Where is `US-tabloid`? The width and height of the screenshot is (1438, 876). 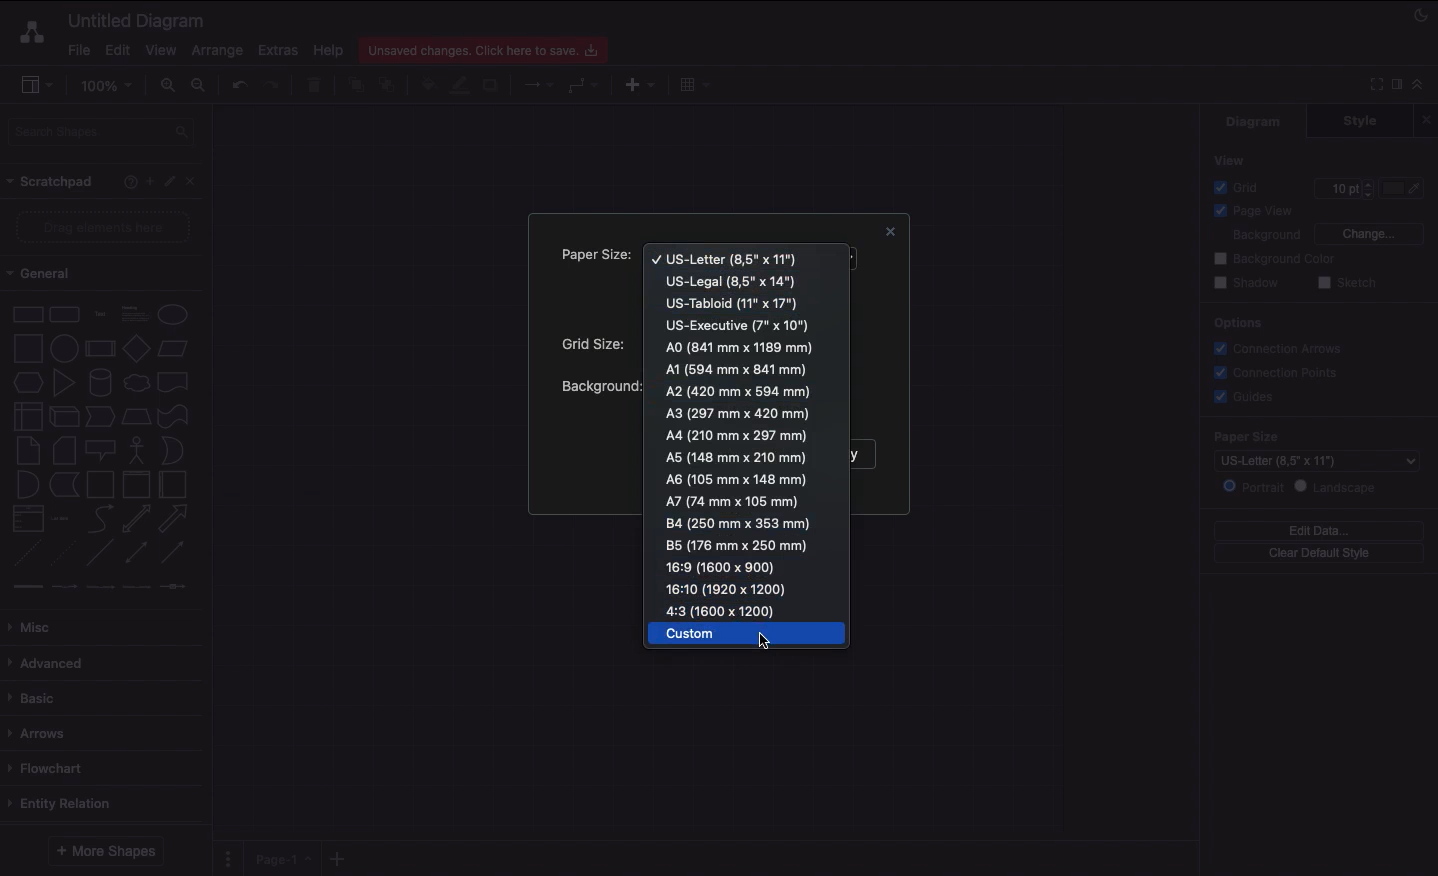 US-tabloid is located at coordinates (733, 303).